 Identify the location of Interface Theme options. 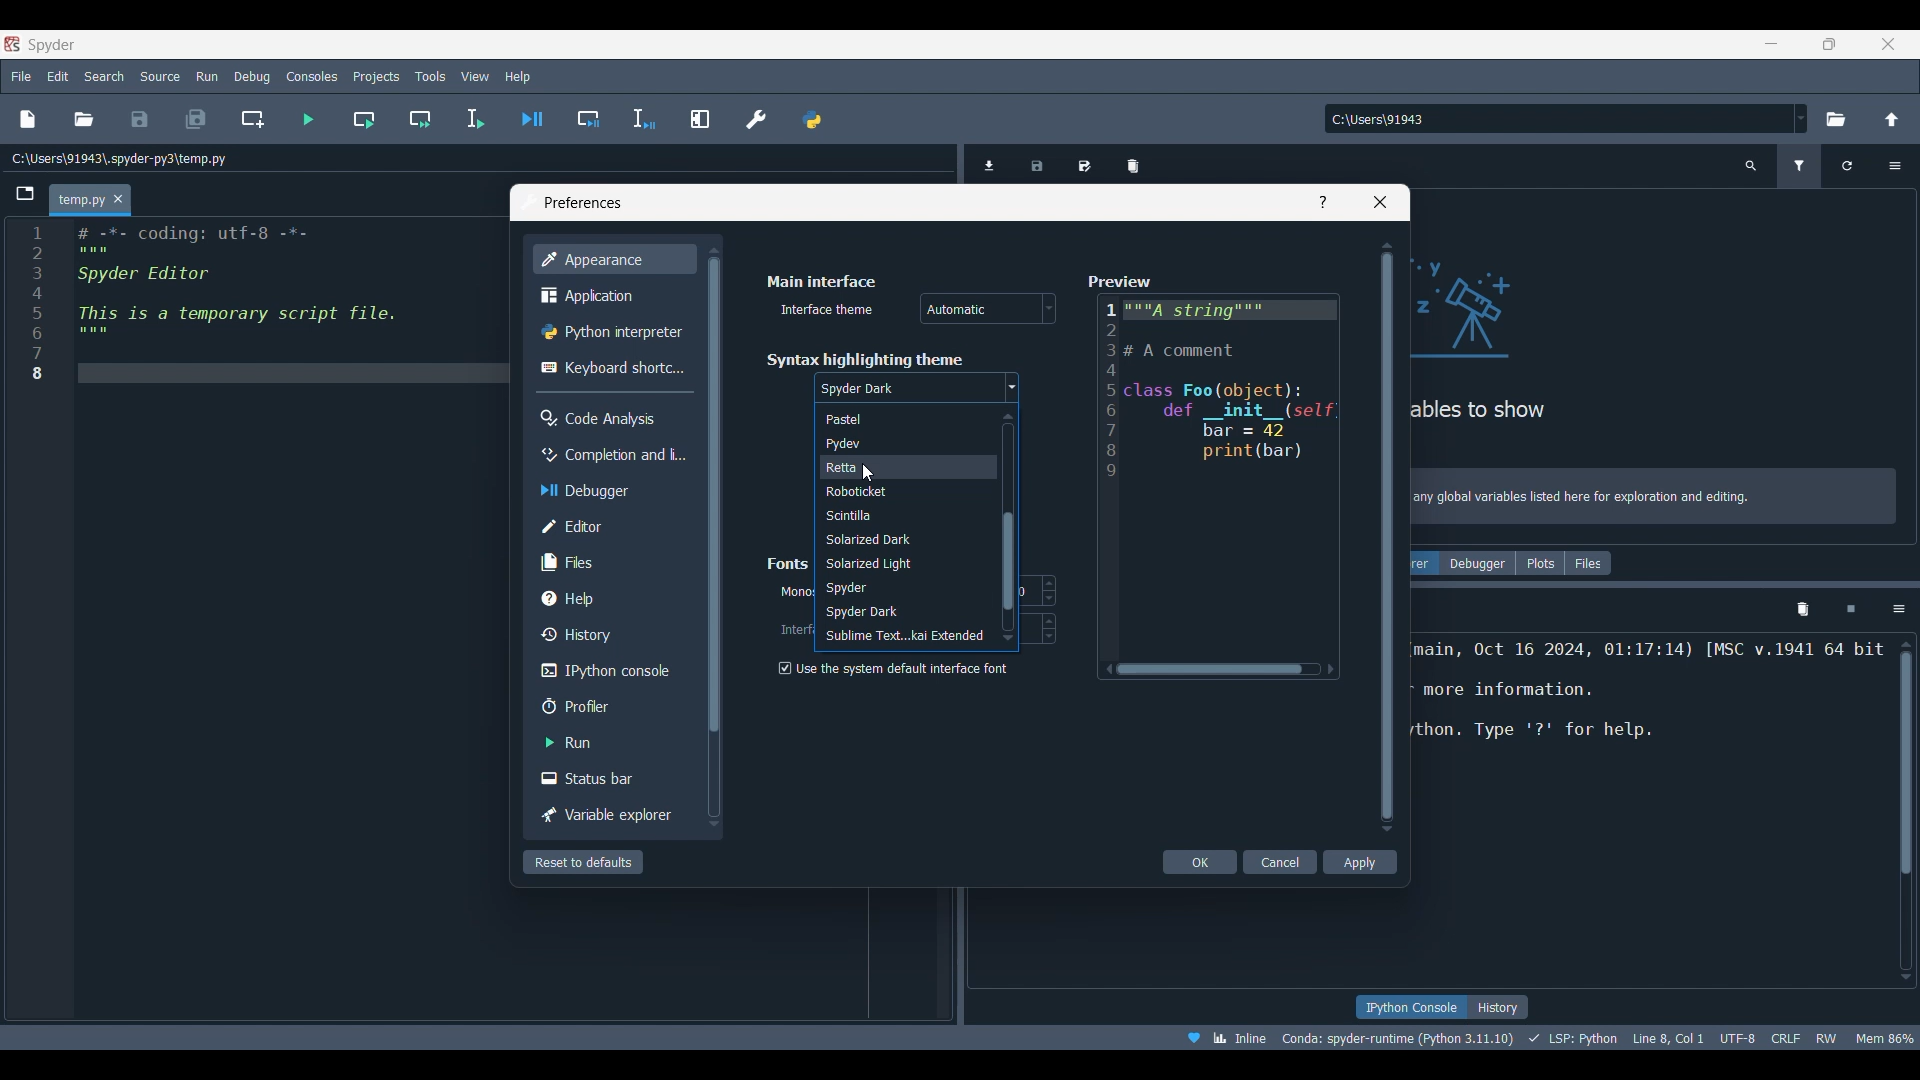
(988, 309).